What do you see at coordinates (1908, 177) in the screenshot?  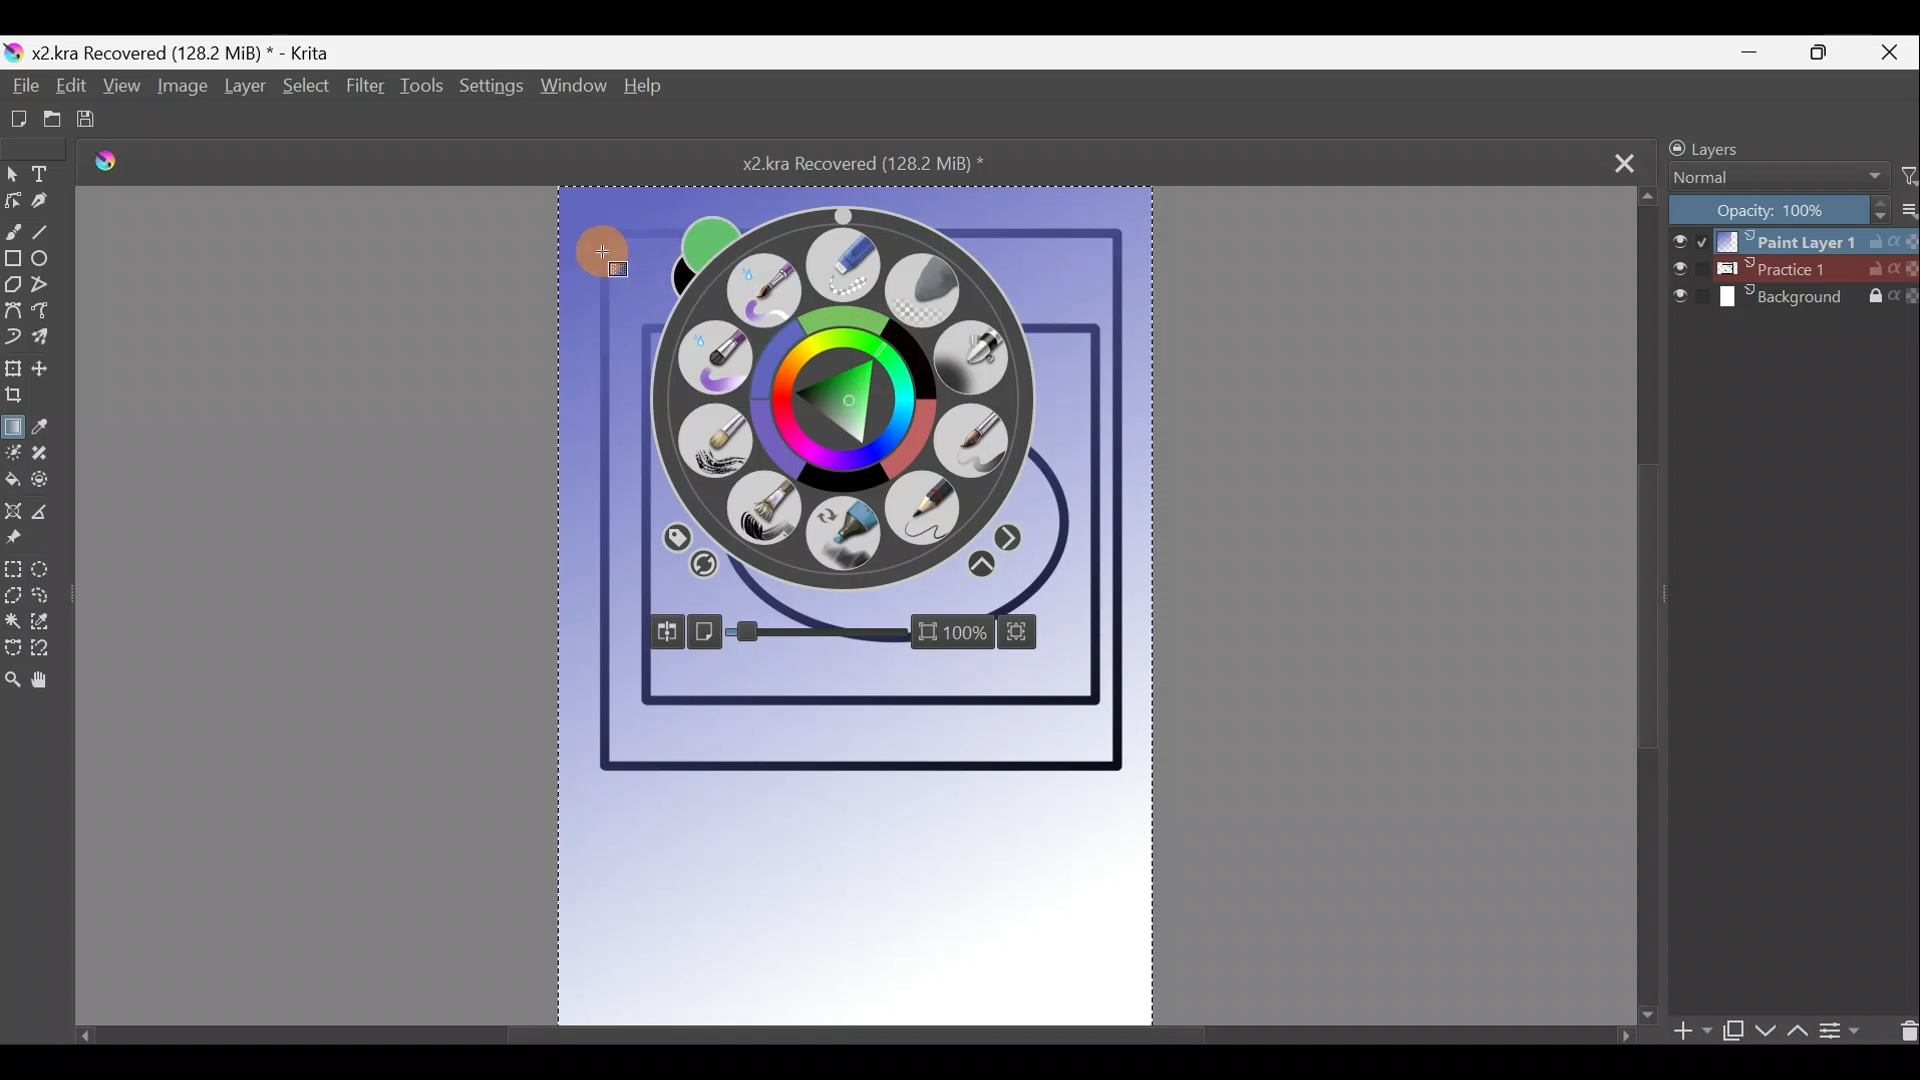 I see `Filter` at bounding box center [1908, 177].